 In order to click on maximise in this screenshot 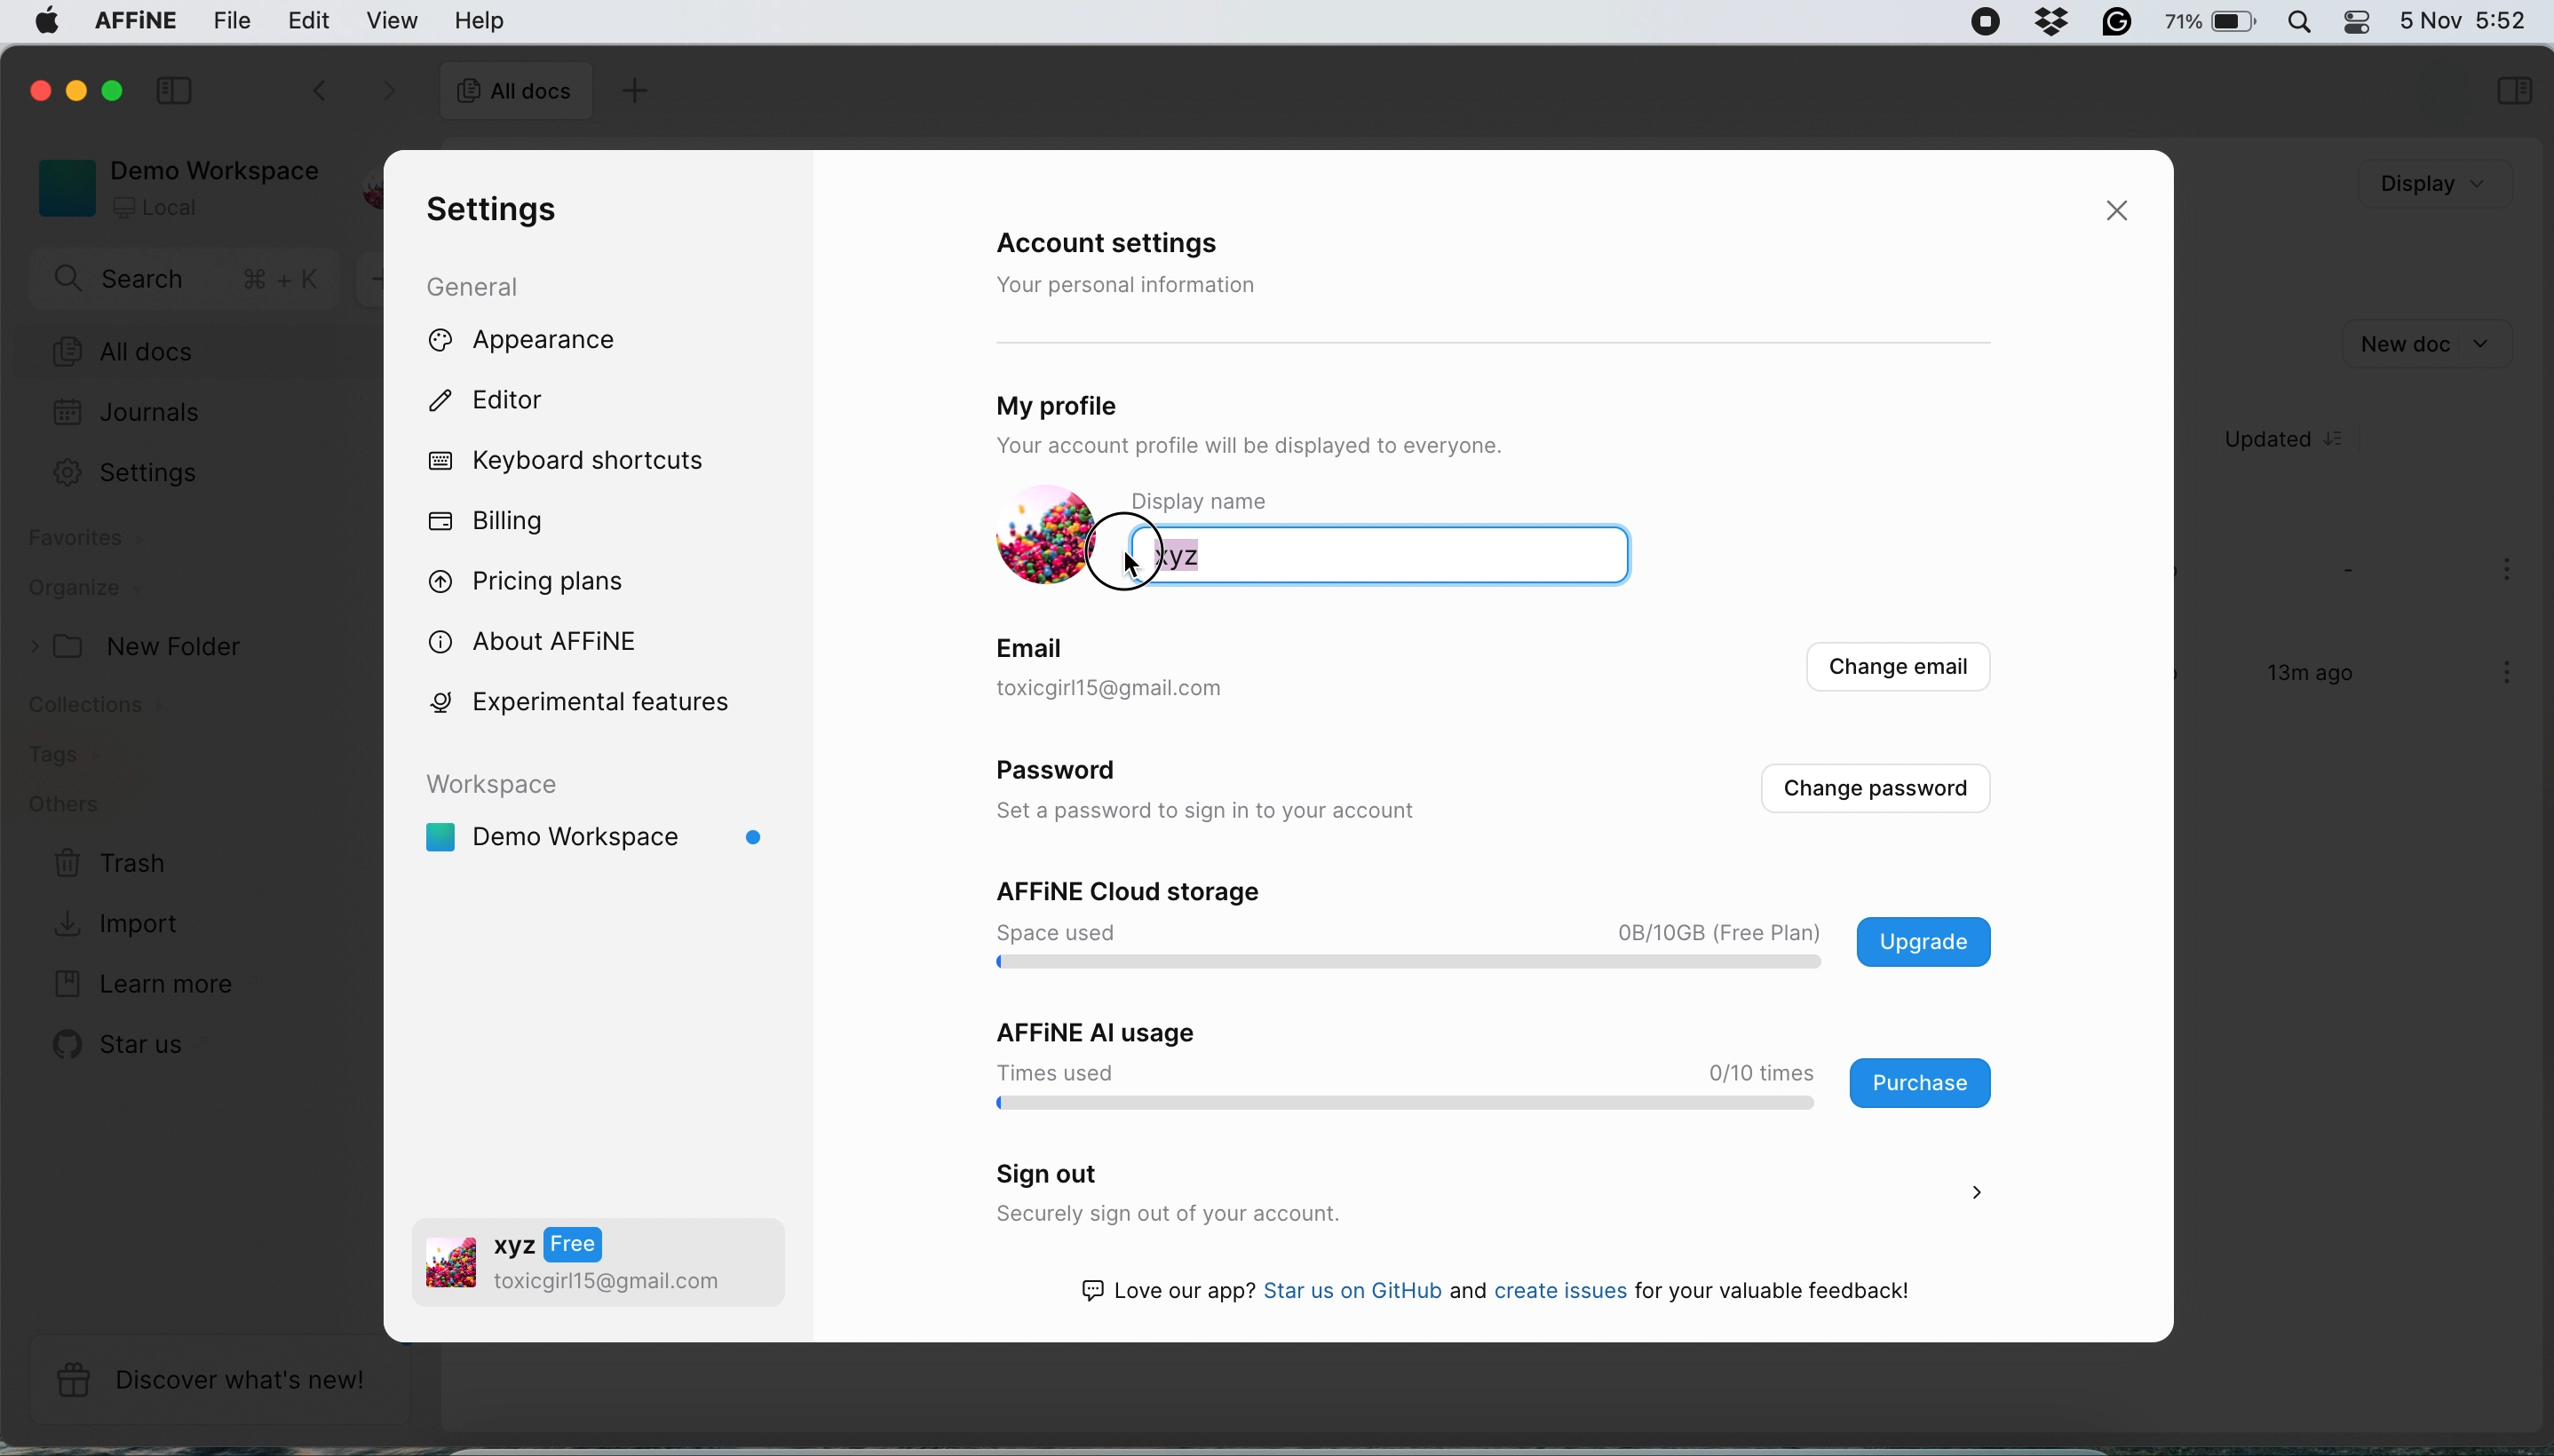, I will do `click(119, 90)`.